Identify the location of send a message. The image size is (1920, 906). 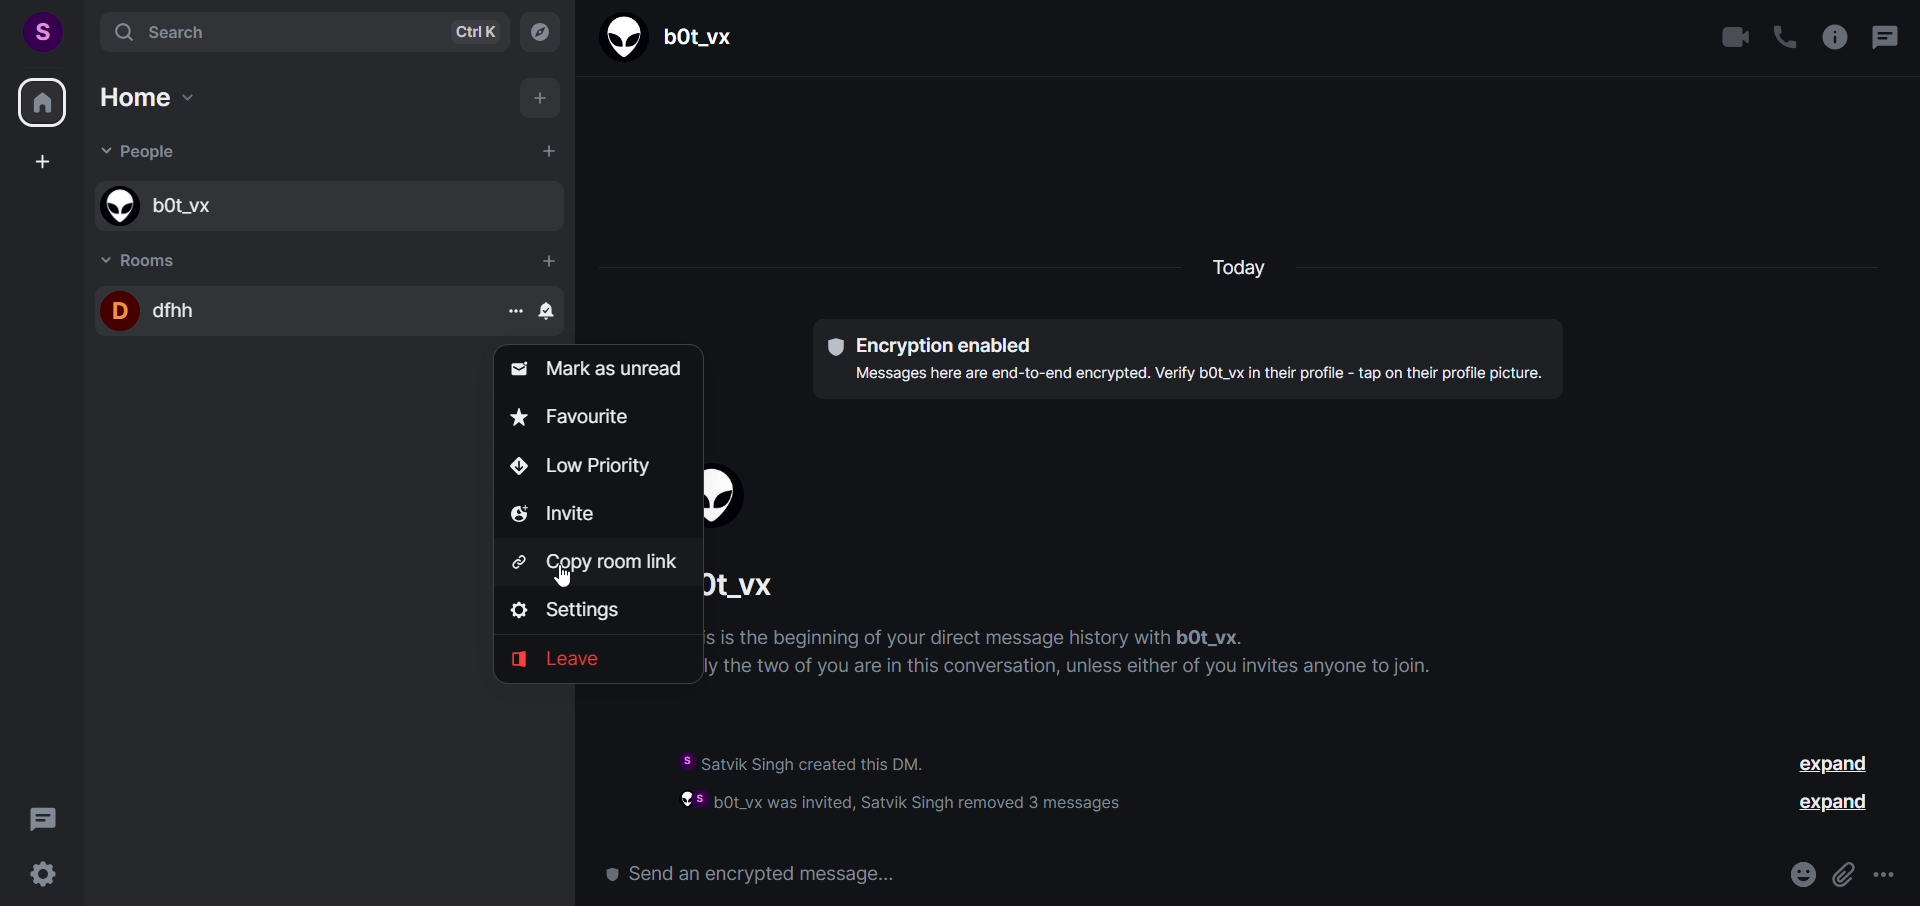
(767, 870).